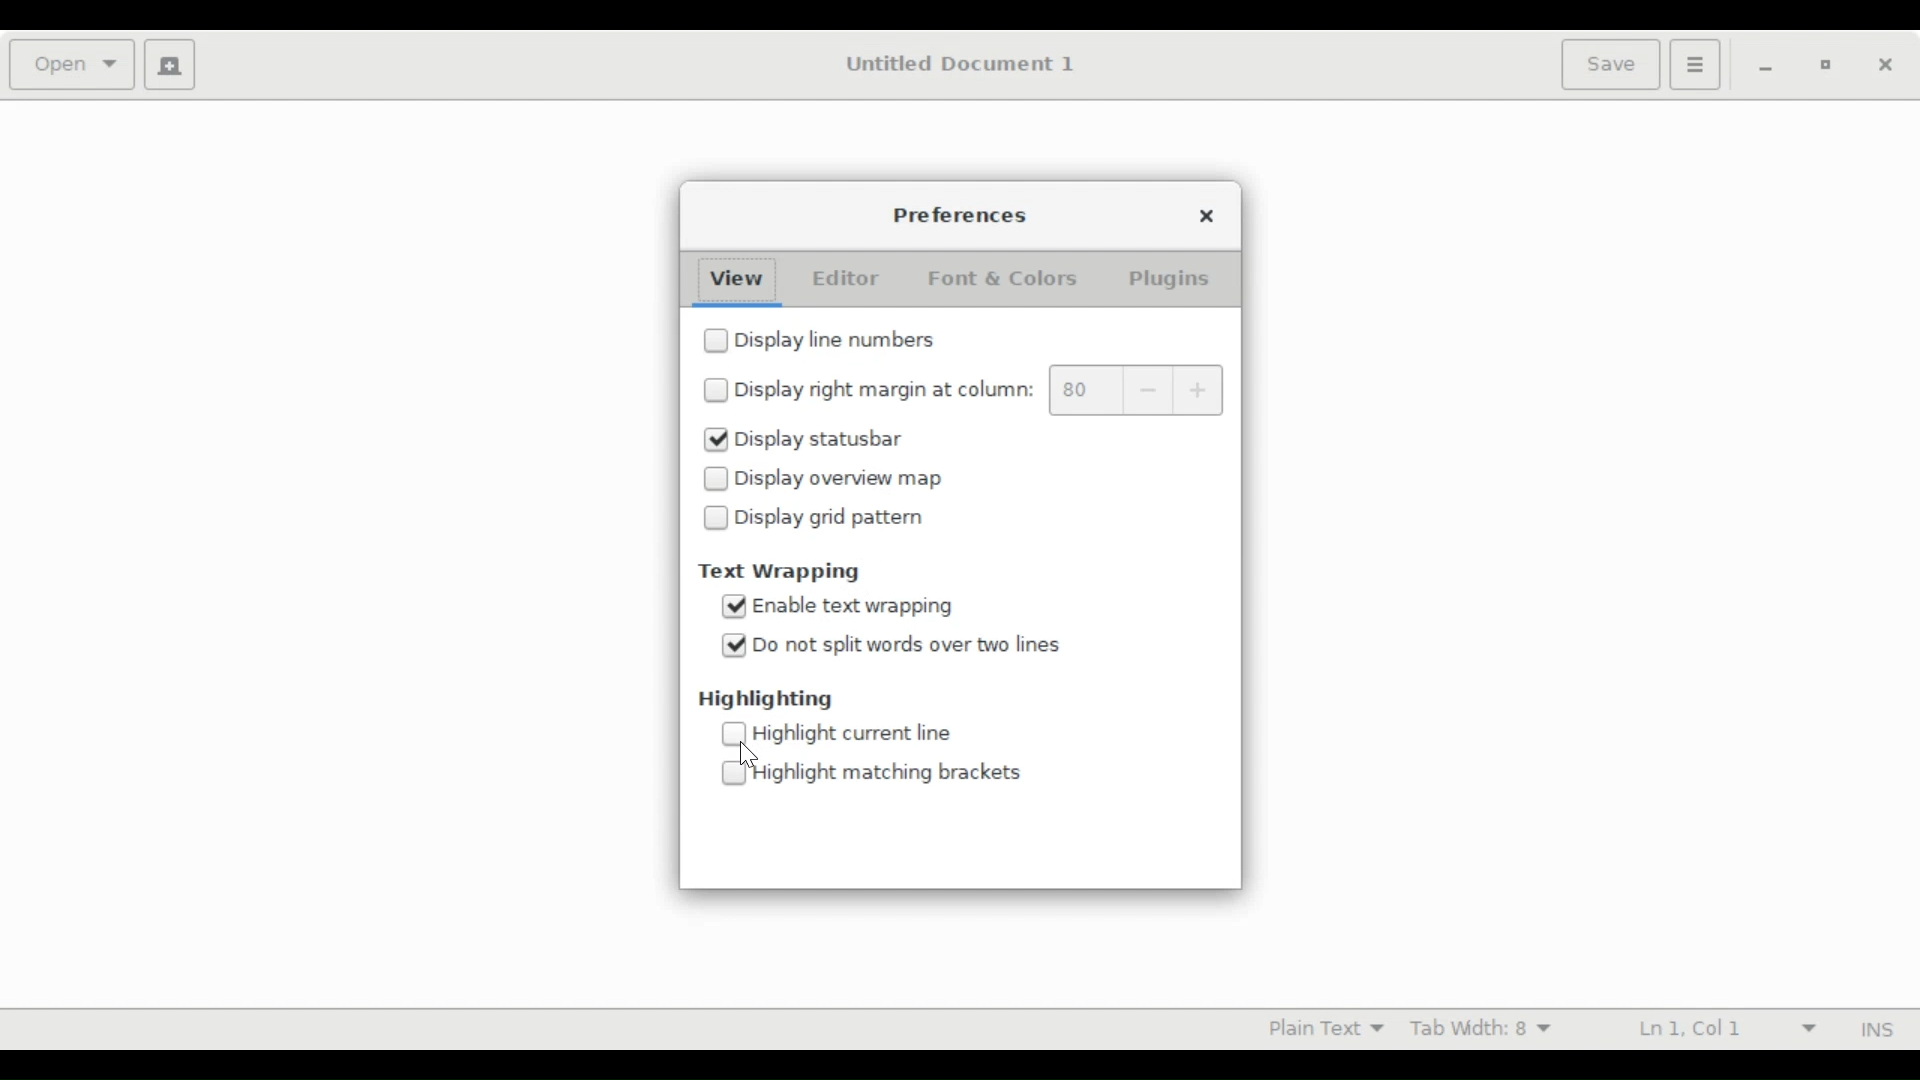  Describe the element at coordinates (716, 478) in the screenshot. I see `checkbox` at that location.